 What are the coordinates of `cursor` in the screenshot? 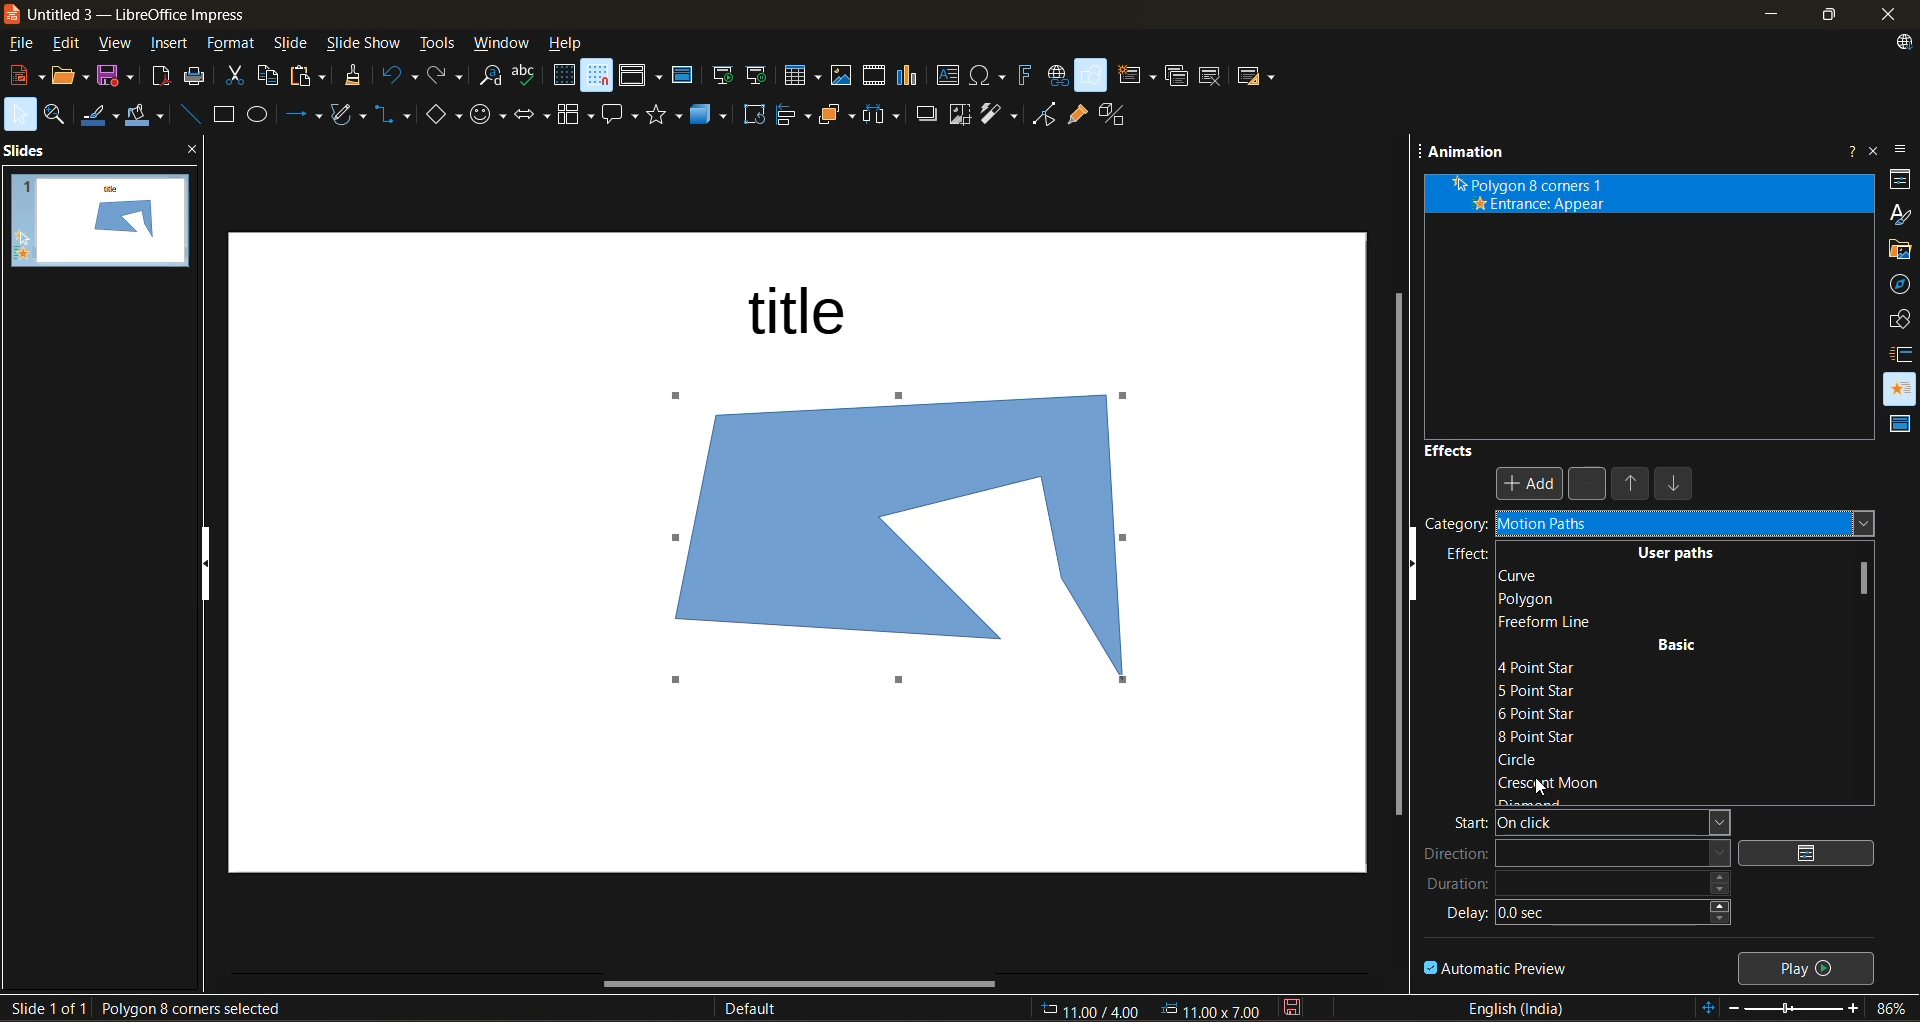 It's located at (1540, 788).